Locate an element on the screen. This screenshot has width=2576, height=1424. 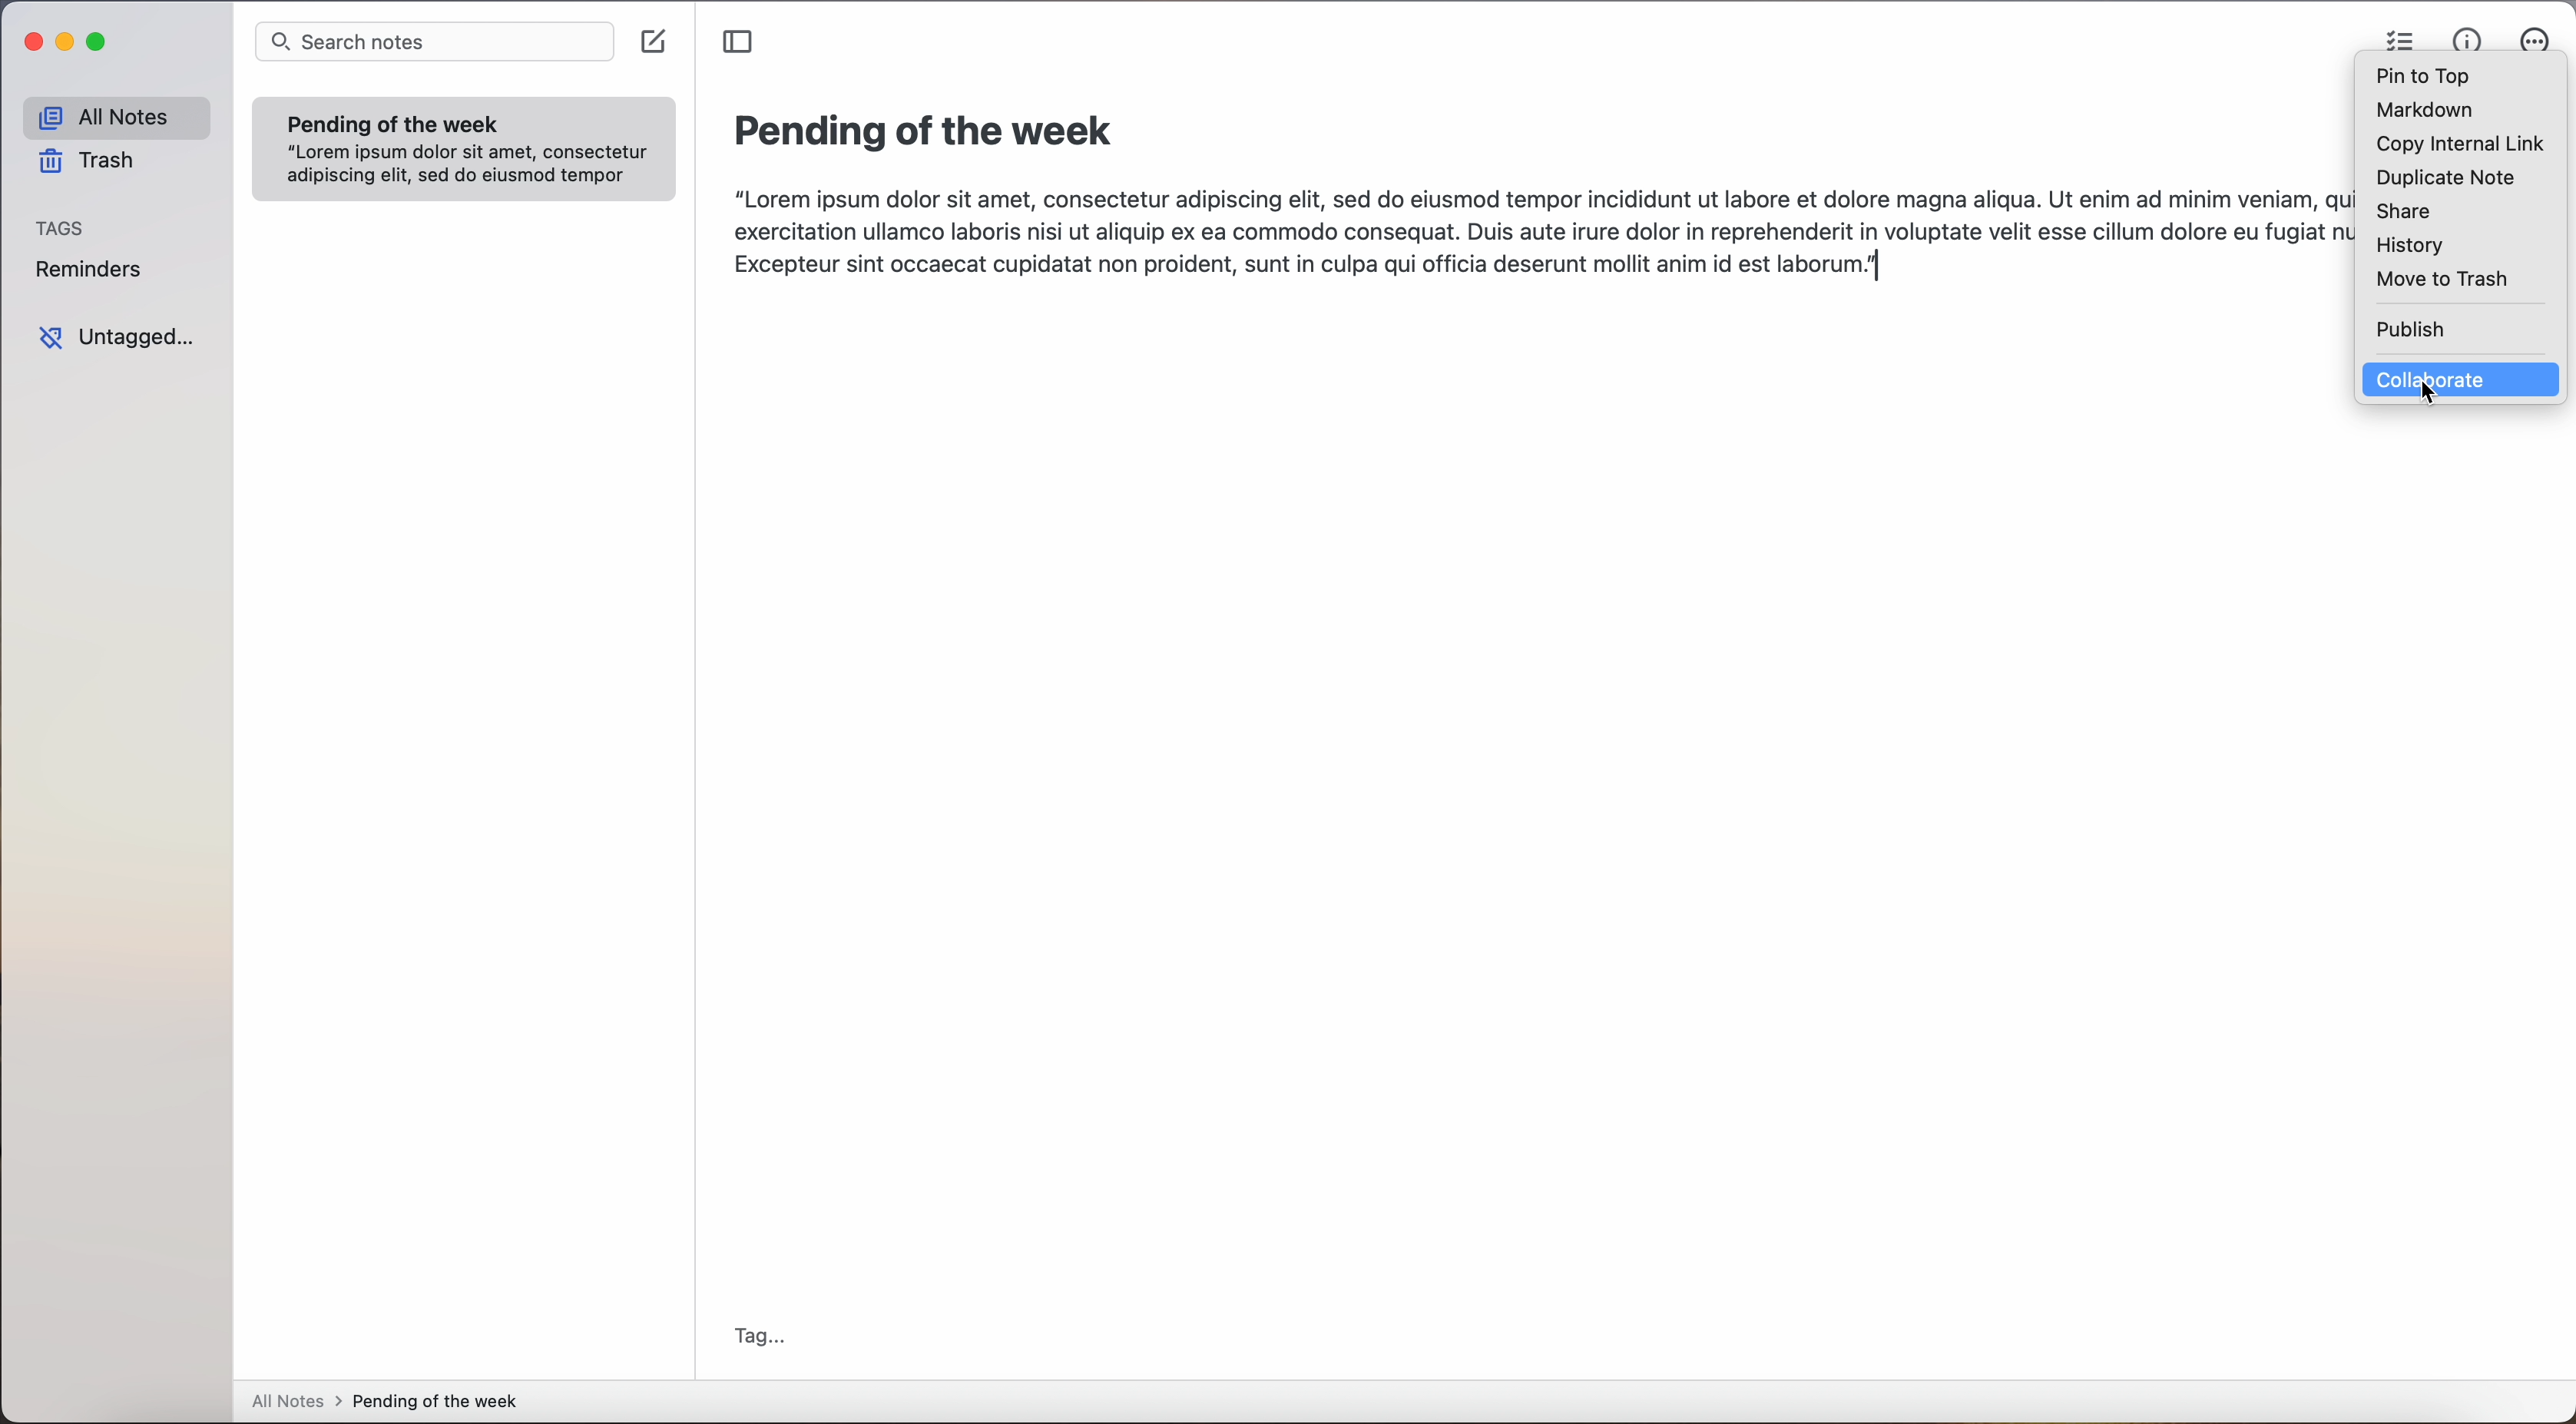
share is located at coordinates (2402, 213).